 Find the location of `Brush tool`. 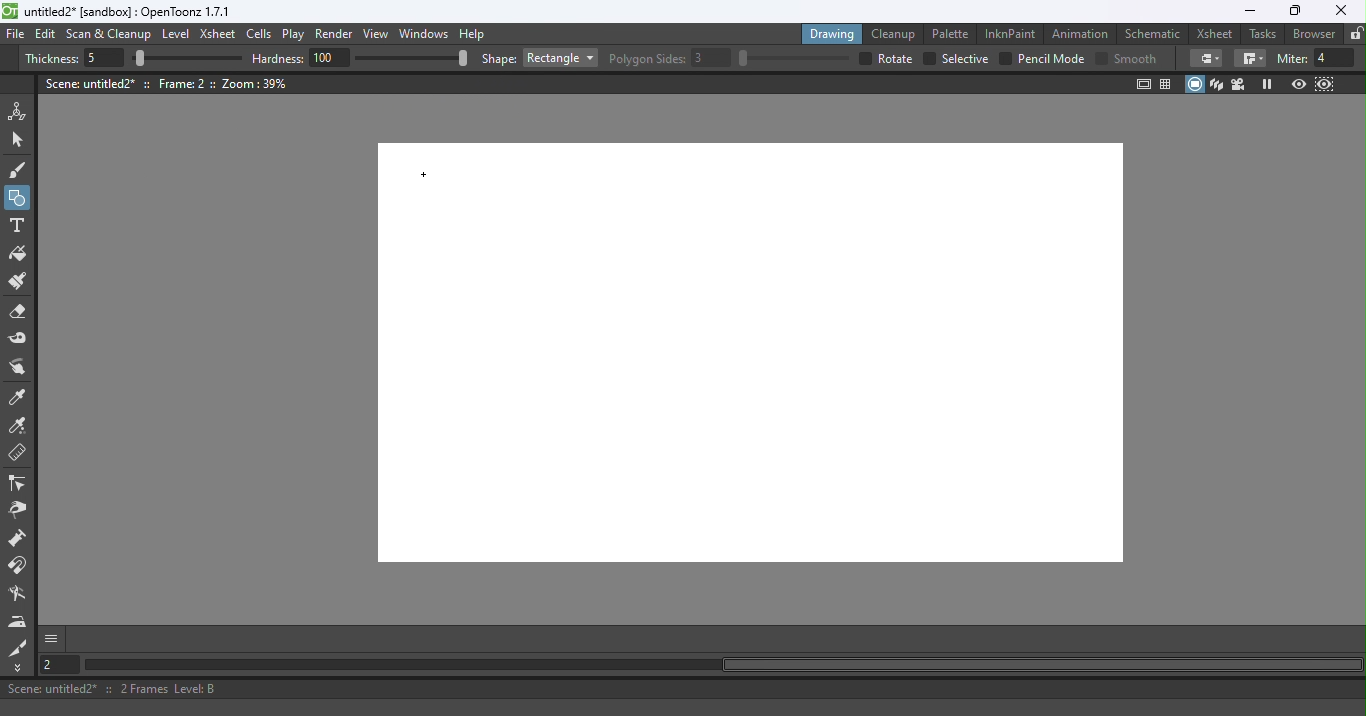

Brush tool is located at coordinates (22, 169).